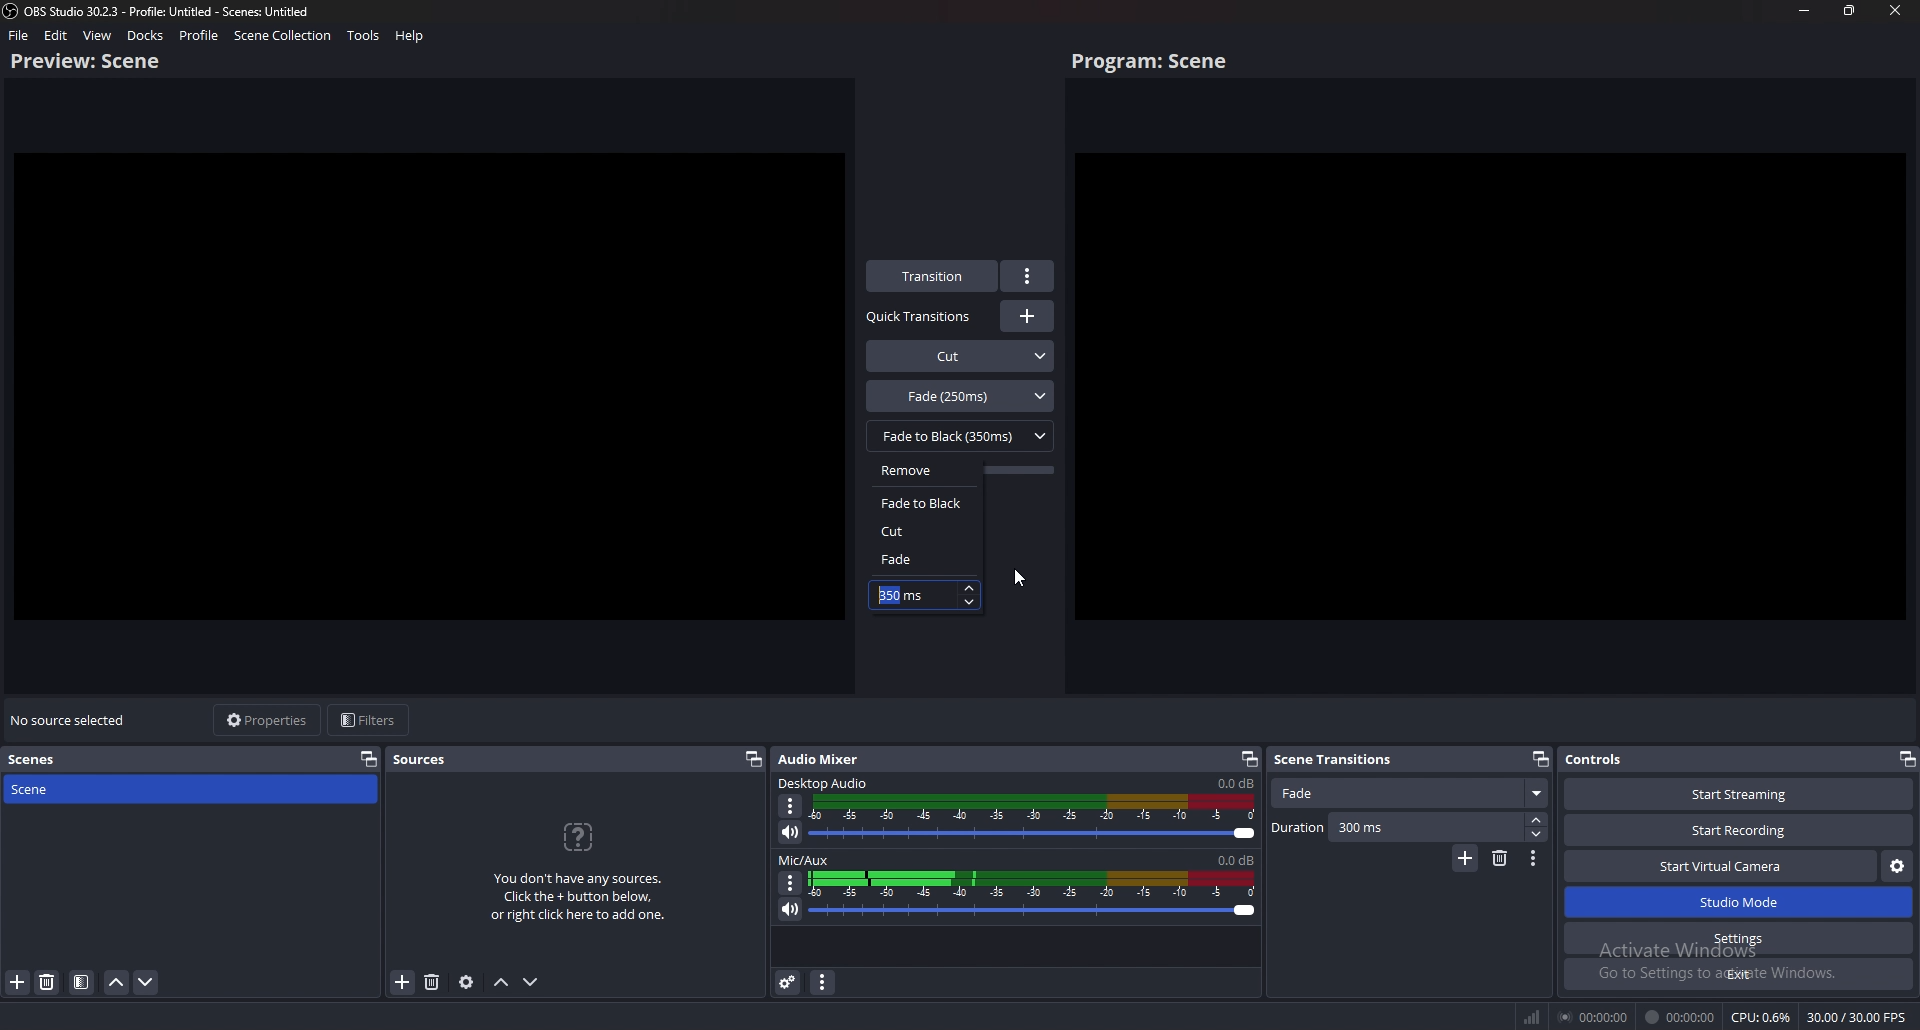 The image size is (1920, 1030). Describe the element at coordinates (1029, 276) in the screenshot. I see `options` at that location.